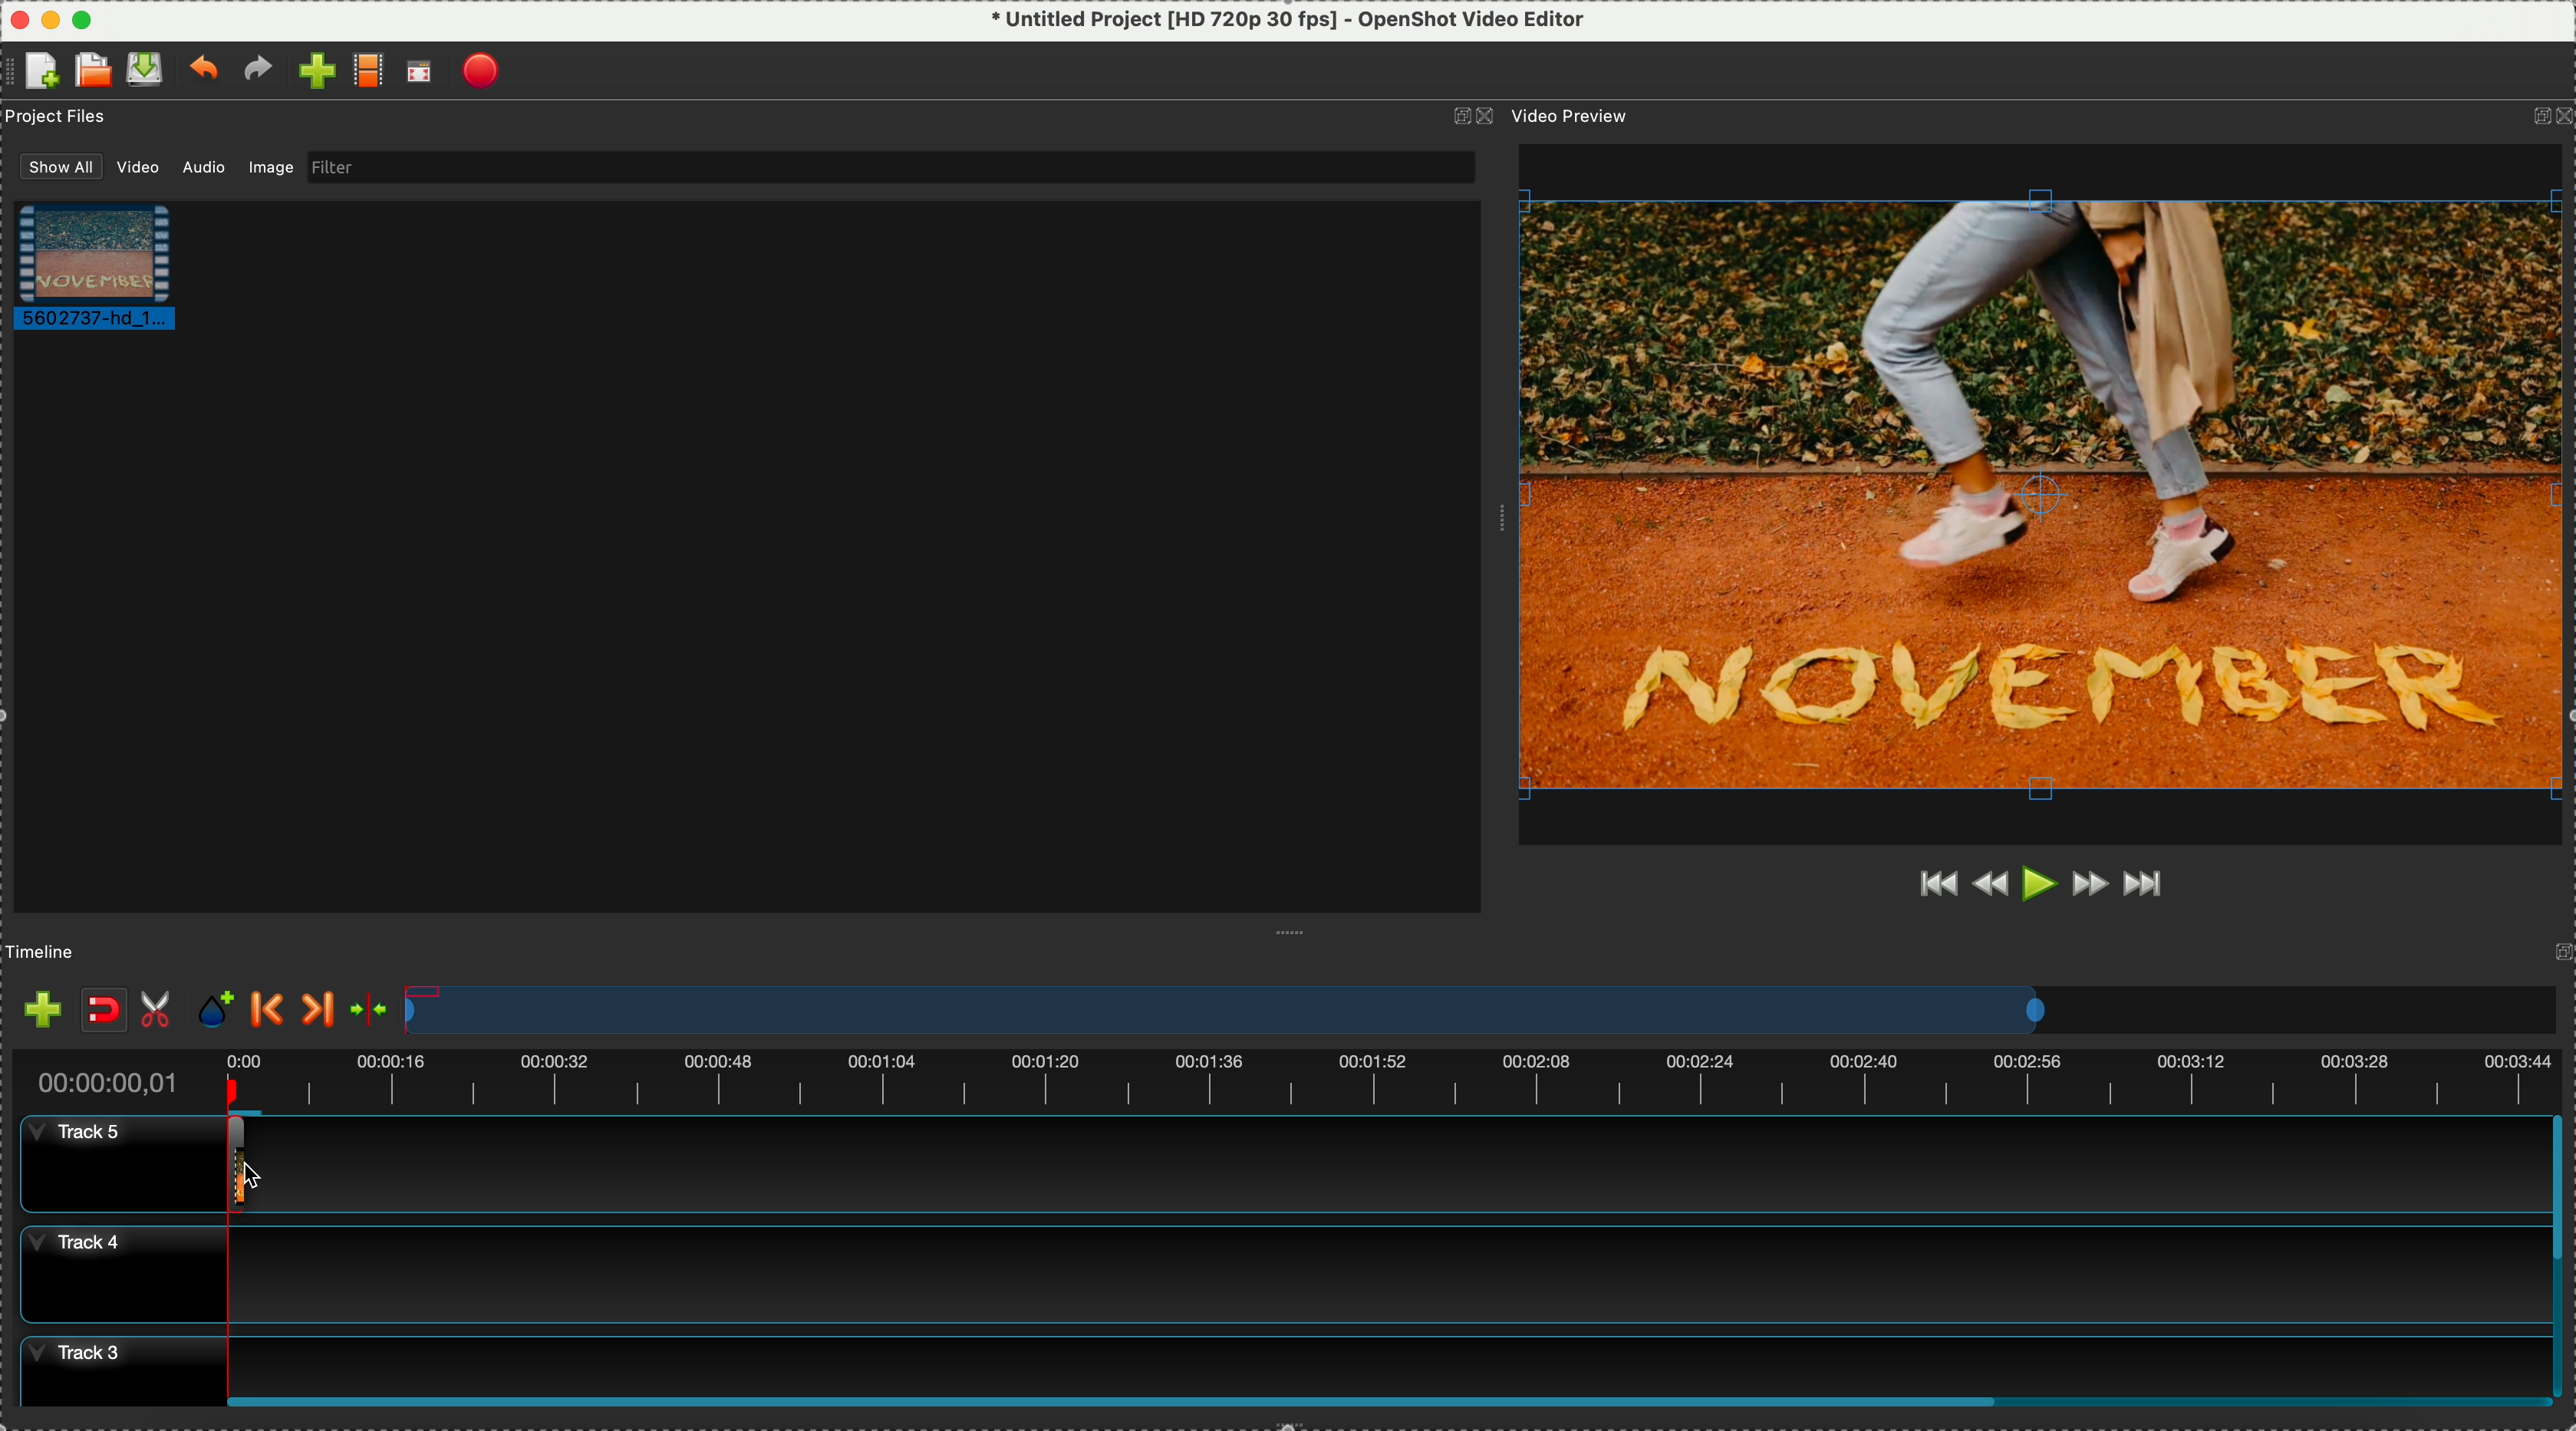 This screenshot has height=1431, width=2576. Describe the element at coordinates (81, 17) in the screenshot. I see `maximize` at that location.